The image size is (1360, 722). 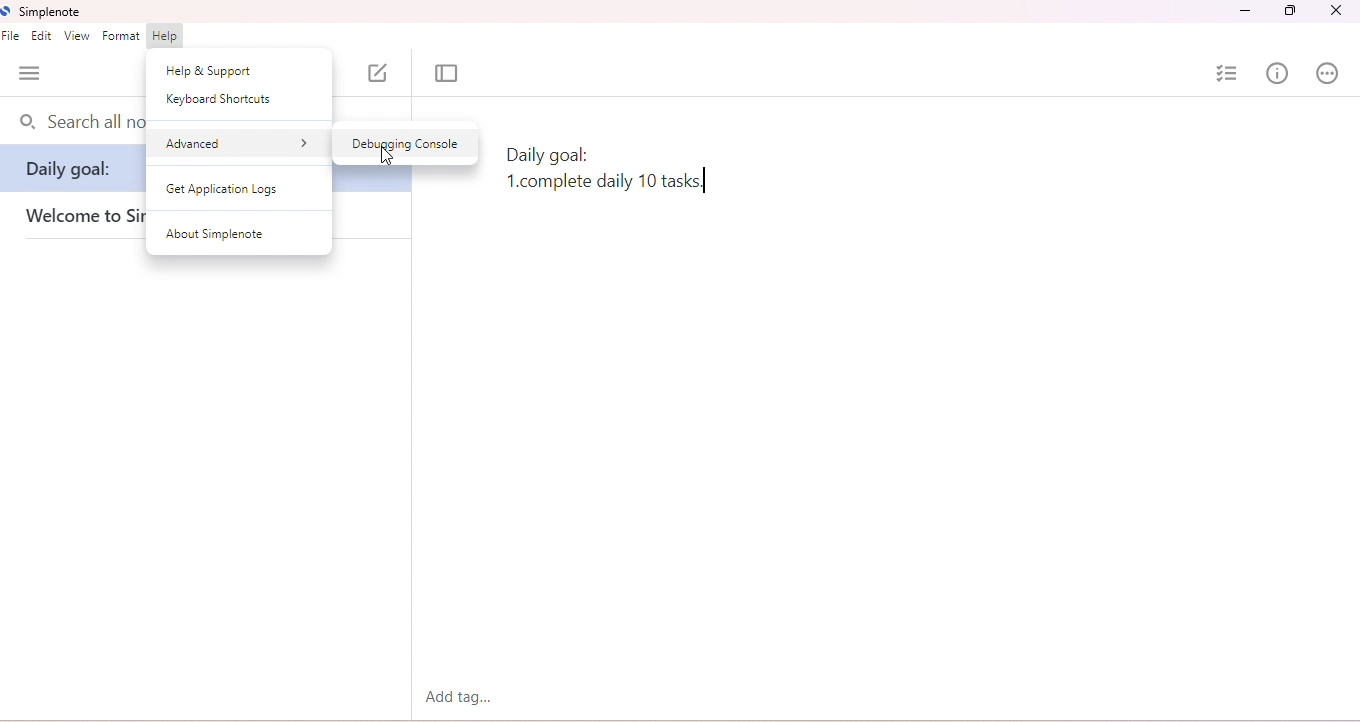 I want to click on insert checklist, so click(x=1227, y=73).